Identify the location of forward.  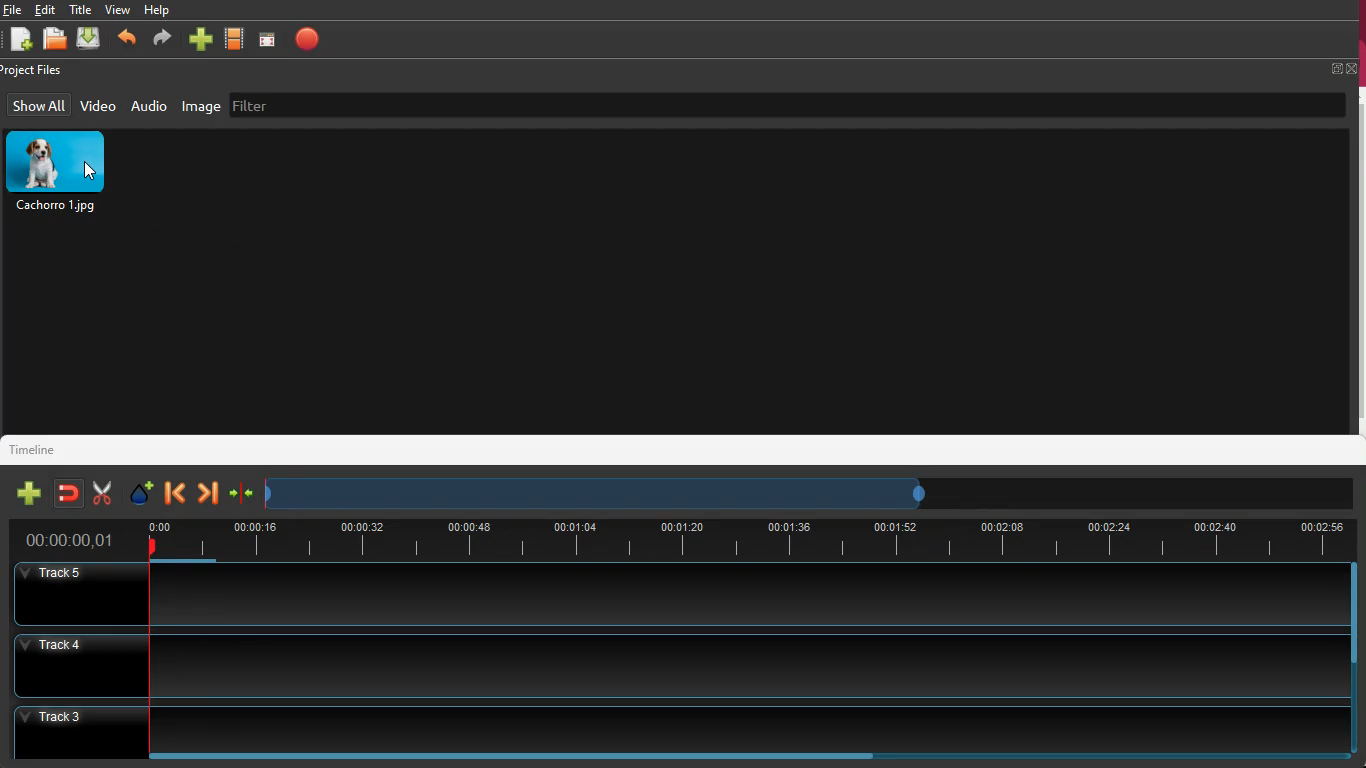
(207, 494).